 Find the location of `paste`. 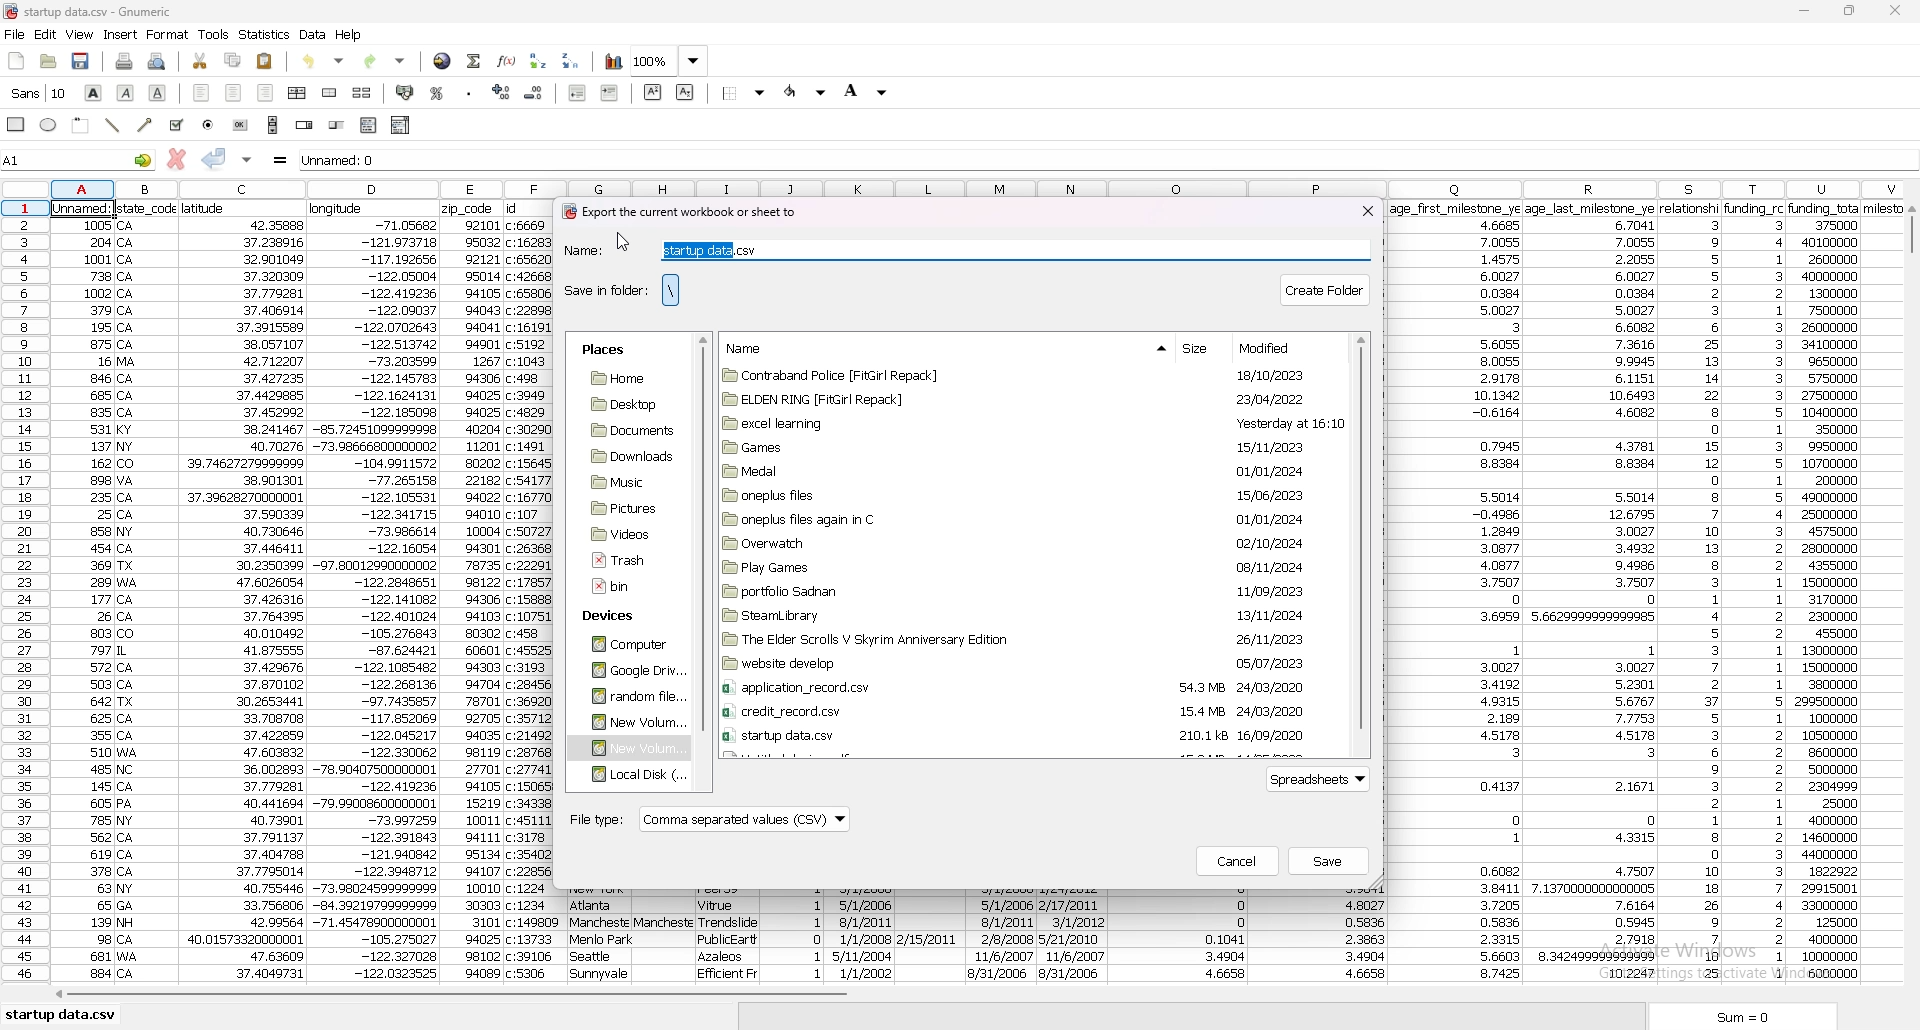

paste is located at coordinates (265, 60).